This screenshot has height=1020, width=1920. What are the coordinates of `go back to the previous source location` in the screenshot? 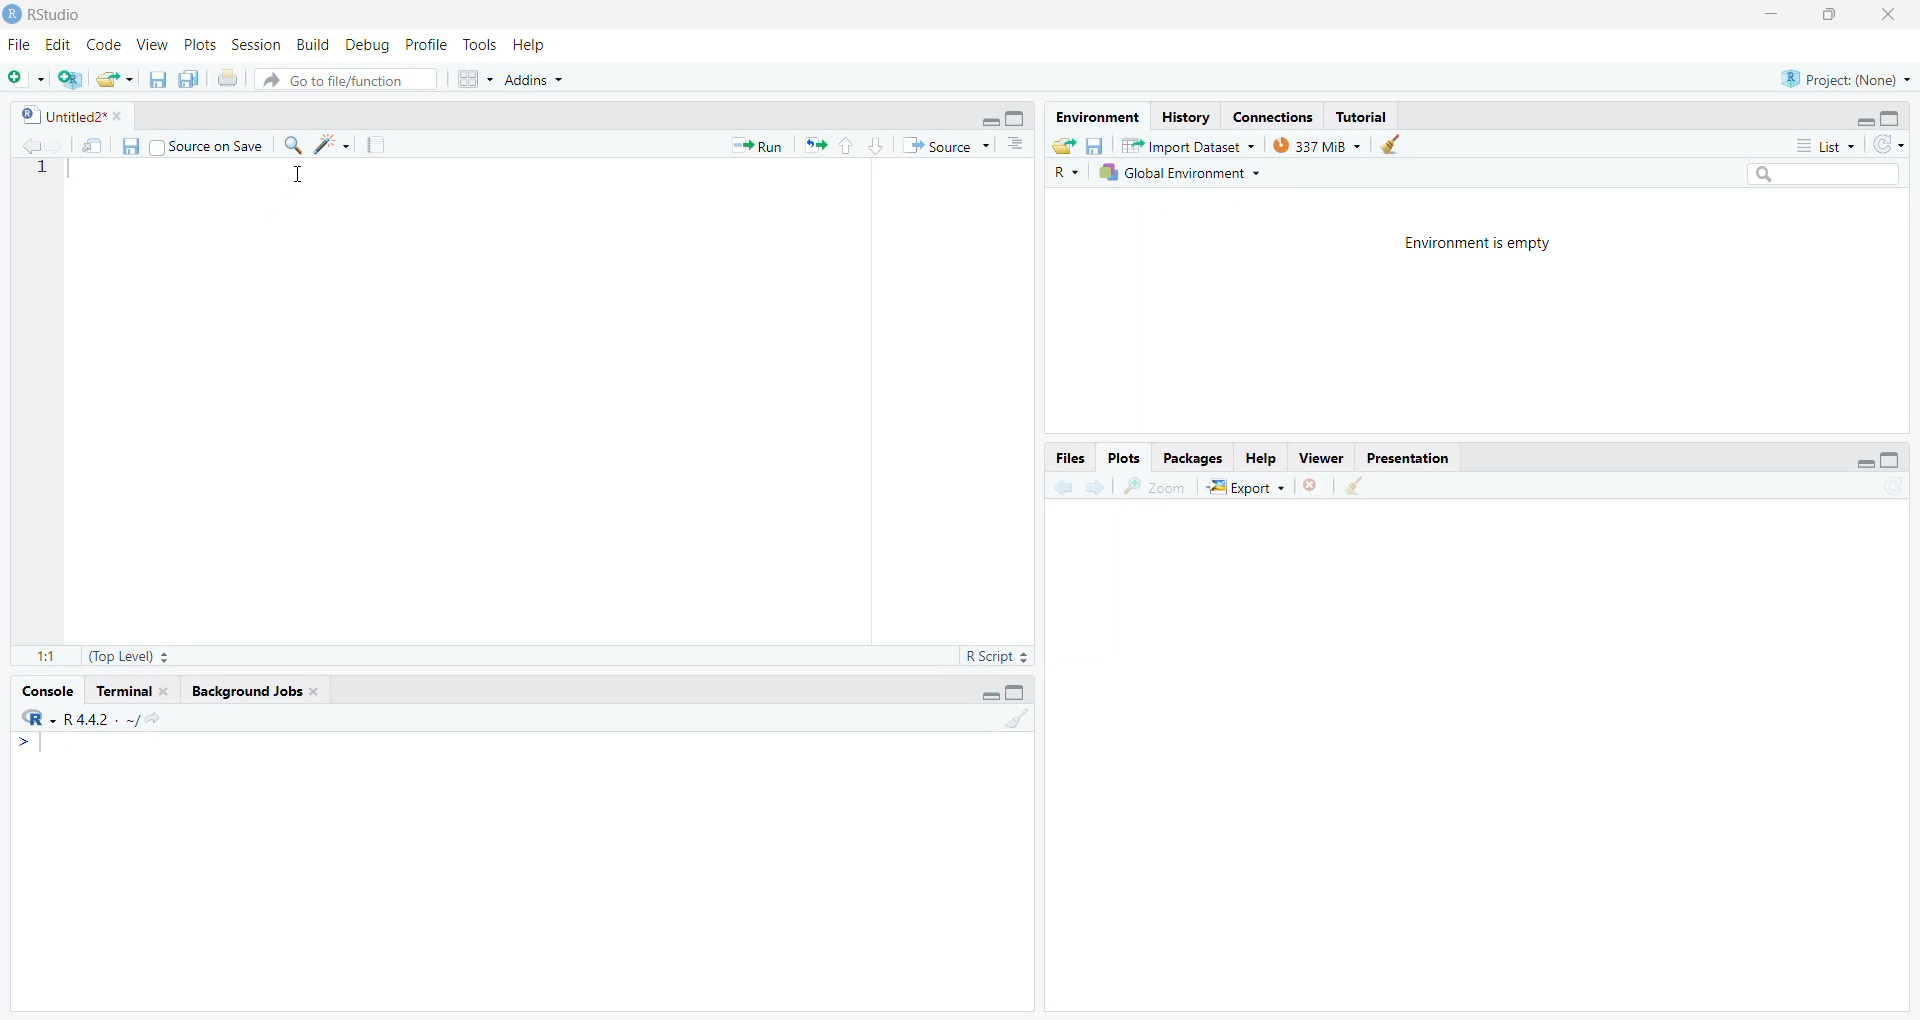 It's located at (32, 144).